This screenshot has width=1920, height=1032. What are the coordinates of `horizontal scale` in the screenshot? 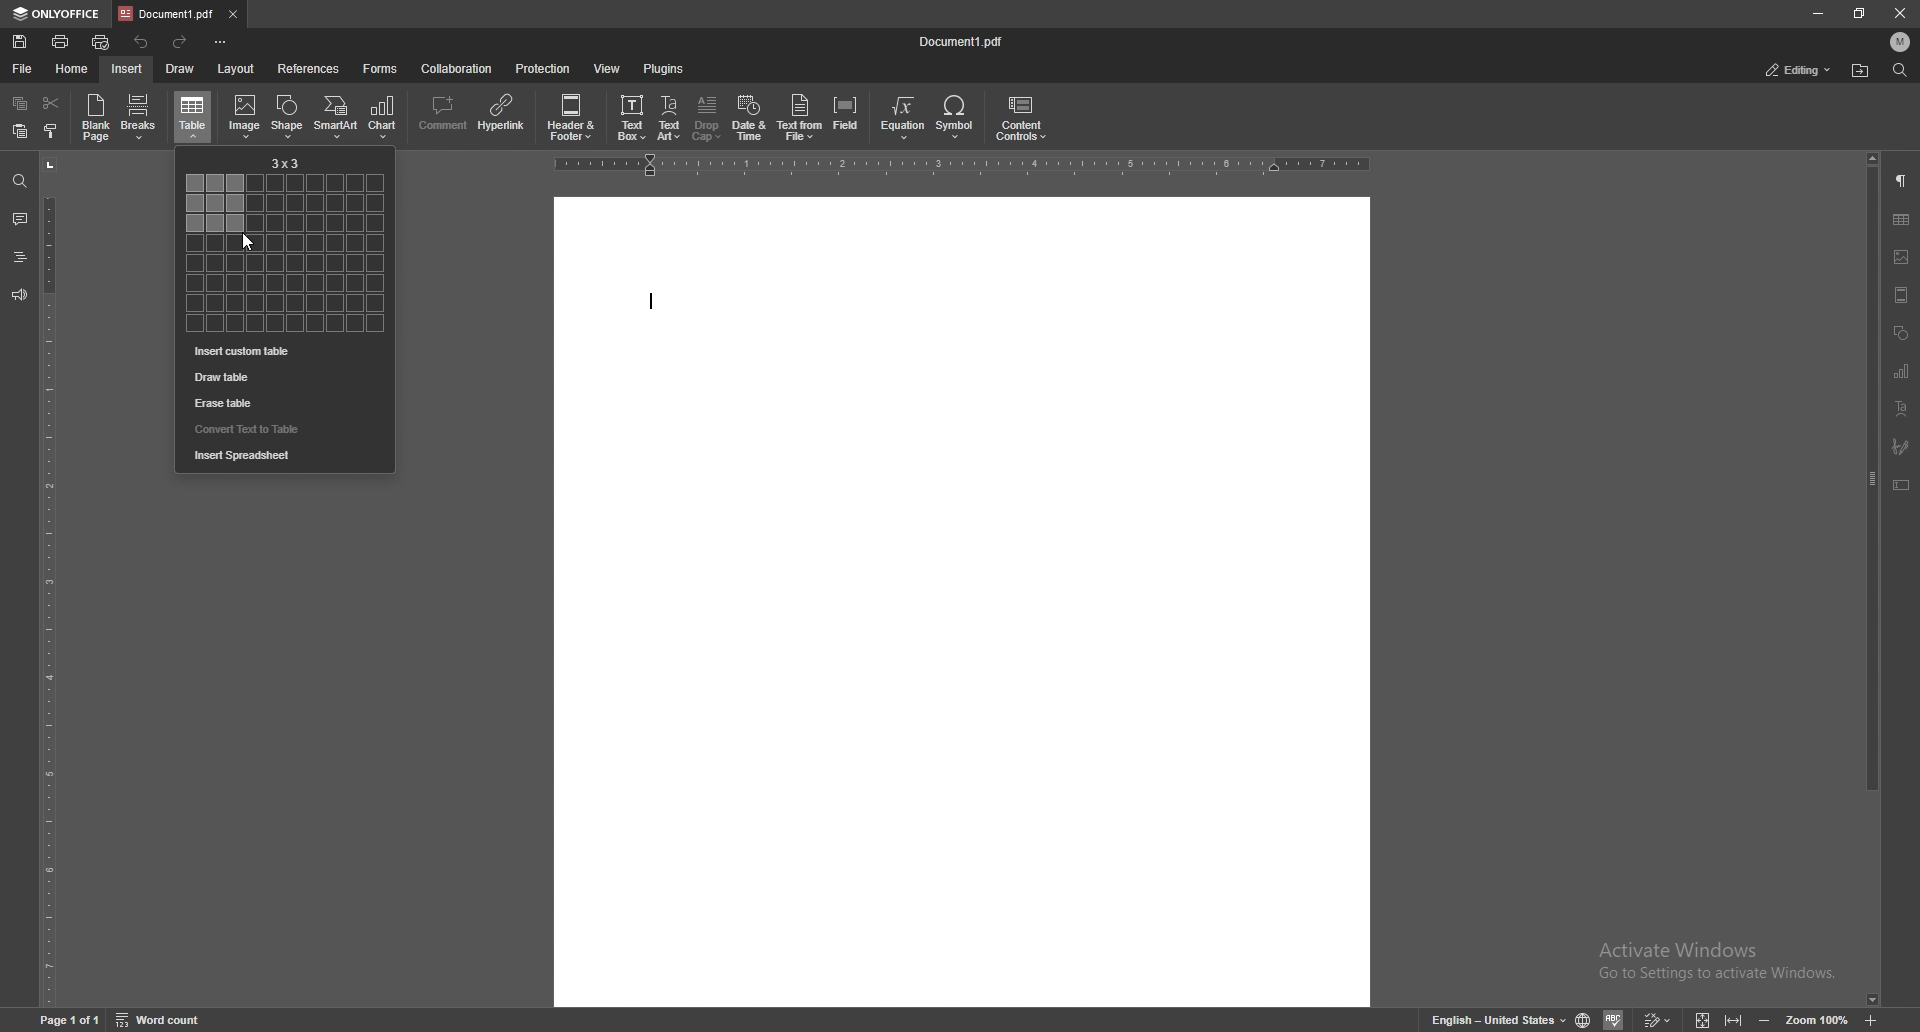 It's located at (958, 166).